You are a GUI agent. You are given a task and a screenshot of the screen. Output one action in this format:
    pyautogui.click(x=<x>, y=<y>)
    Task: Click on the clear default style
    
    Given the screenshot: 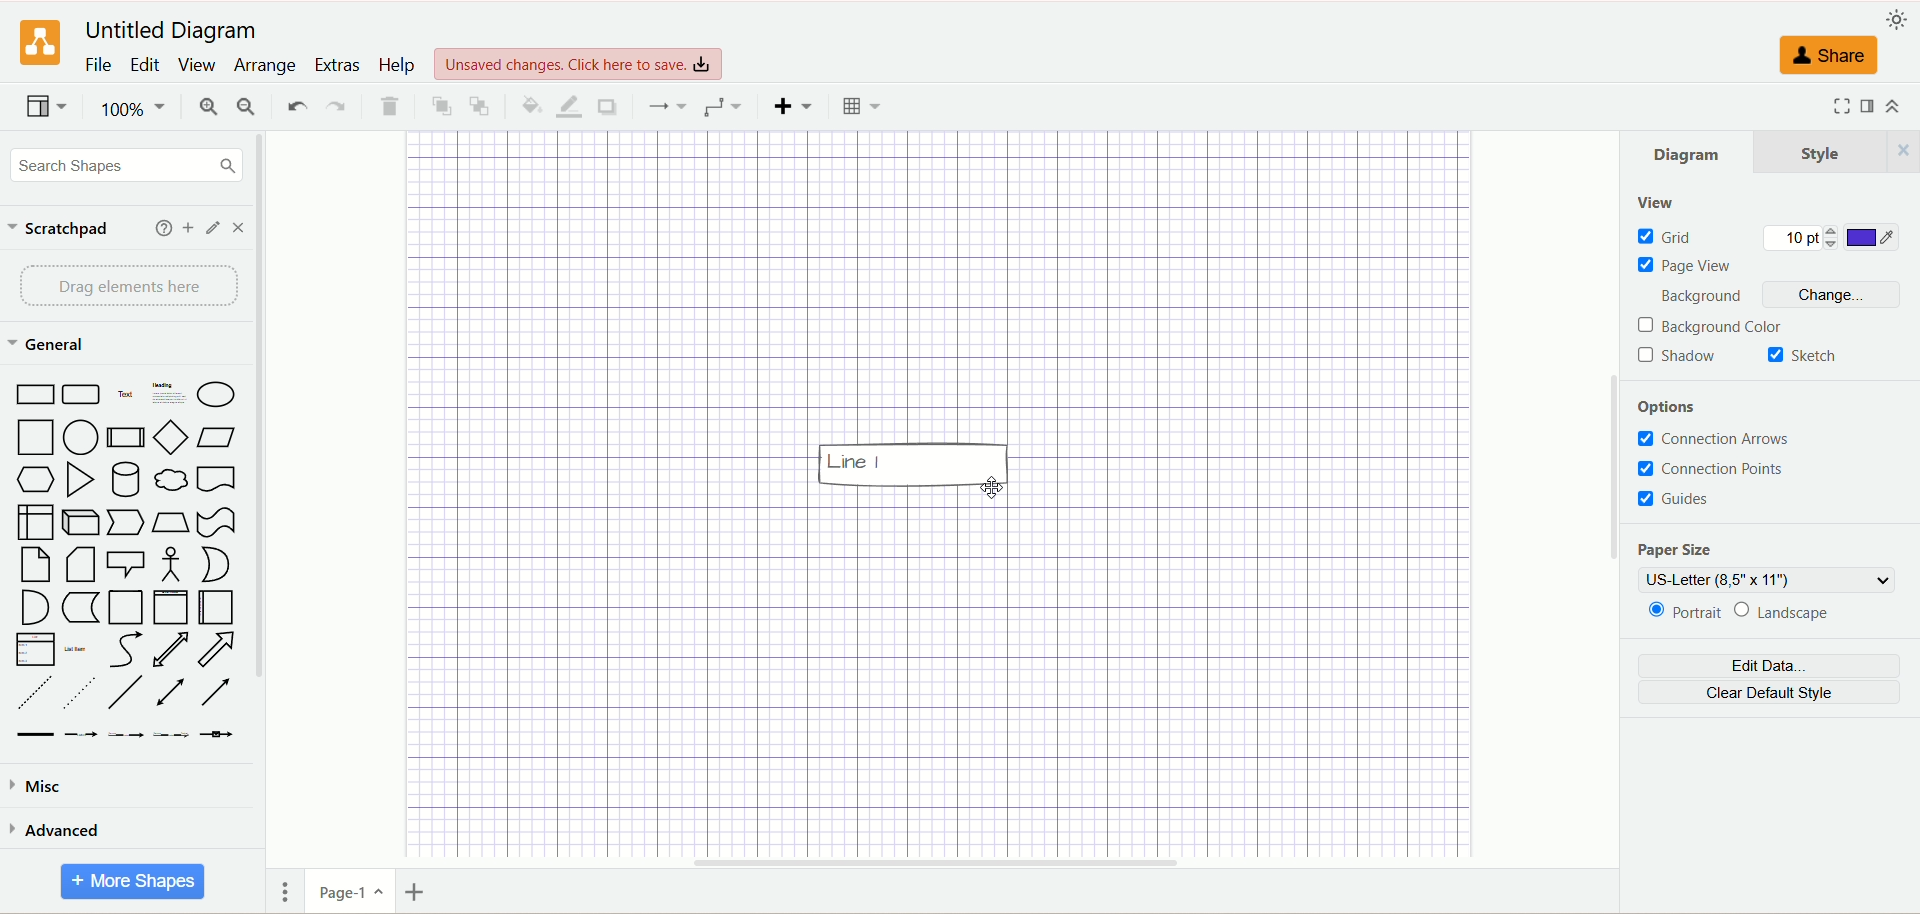 What is the action you would take?
    pyautogui.click(x=1771, y=693)
    